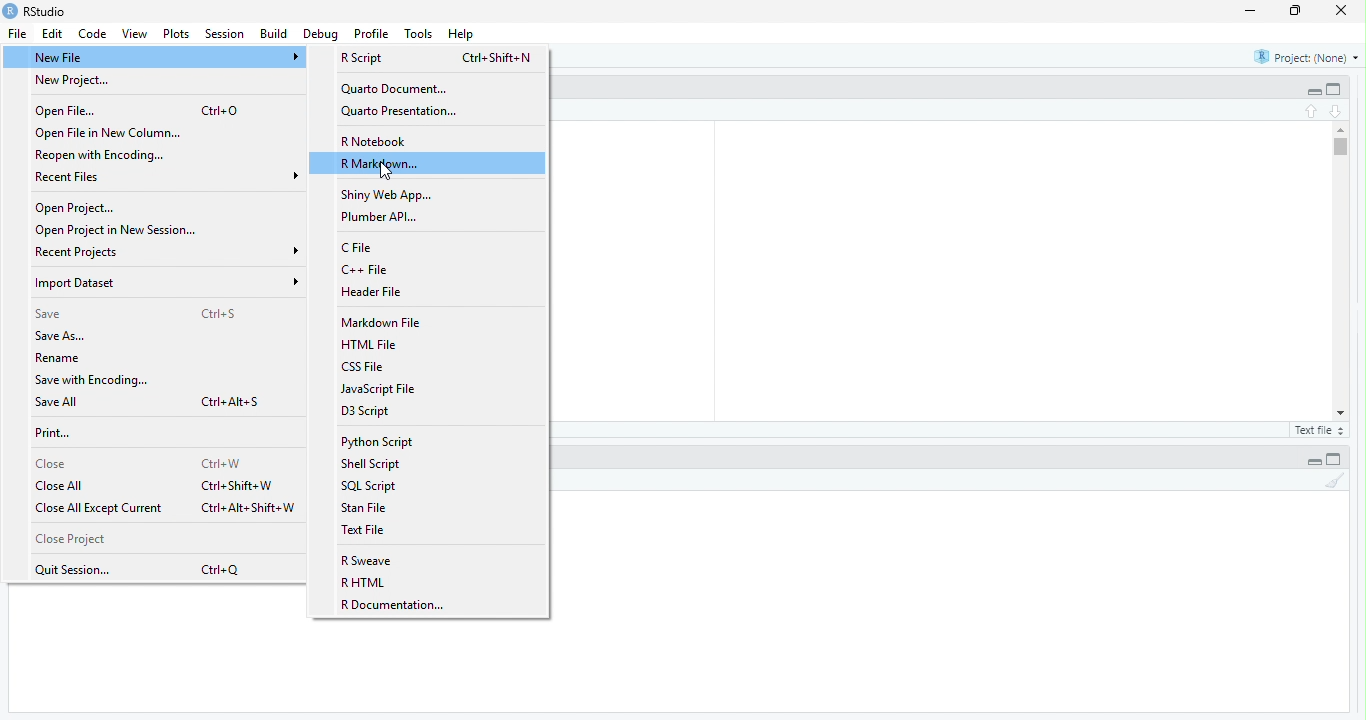 This screenshot has width=1366, height=720. What do you see at coordinates (67, 111) in the screenshot?
I see `Open File...` at bounding box center [67, 111].